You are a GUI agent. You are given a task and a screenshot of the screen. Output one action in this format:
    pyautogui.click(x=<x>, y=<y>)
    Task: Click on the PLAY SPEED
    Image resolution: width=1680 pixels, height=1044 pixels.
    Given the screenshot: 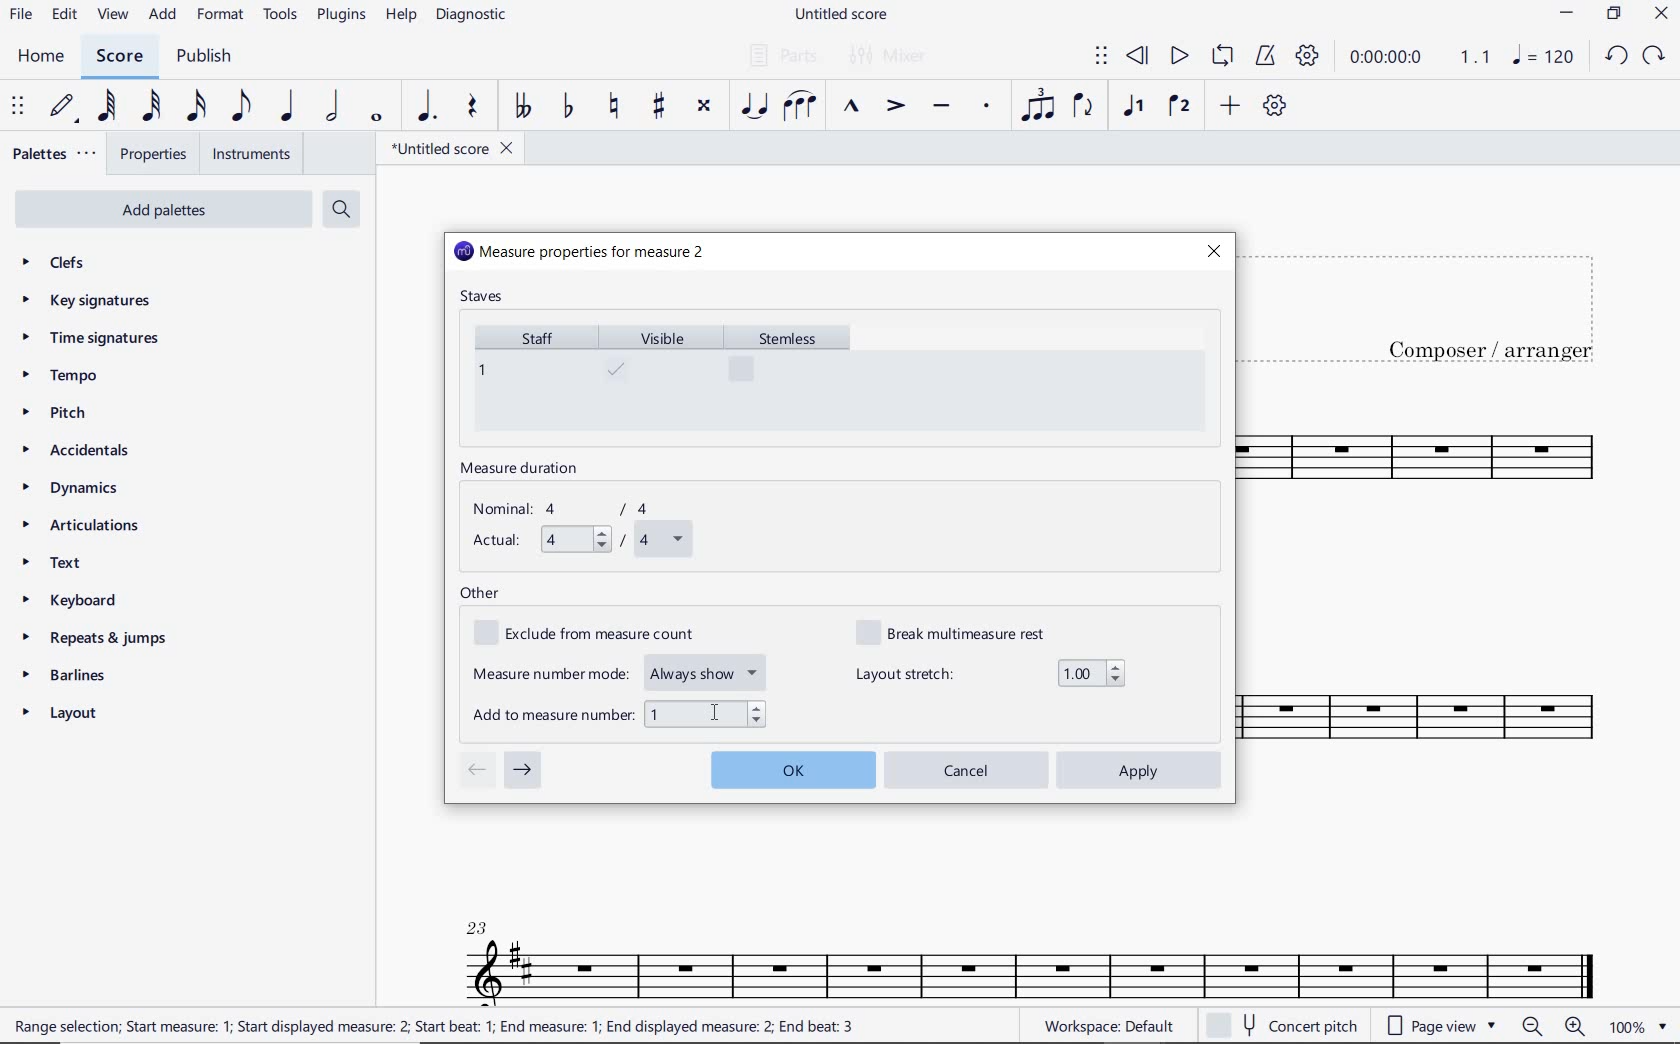 What is the action you would take?
    pyautogui.click(x=1420, y=59)
    